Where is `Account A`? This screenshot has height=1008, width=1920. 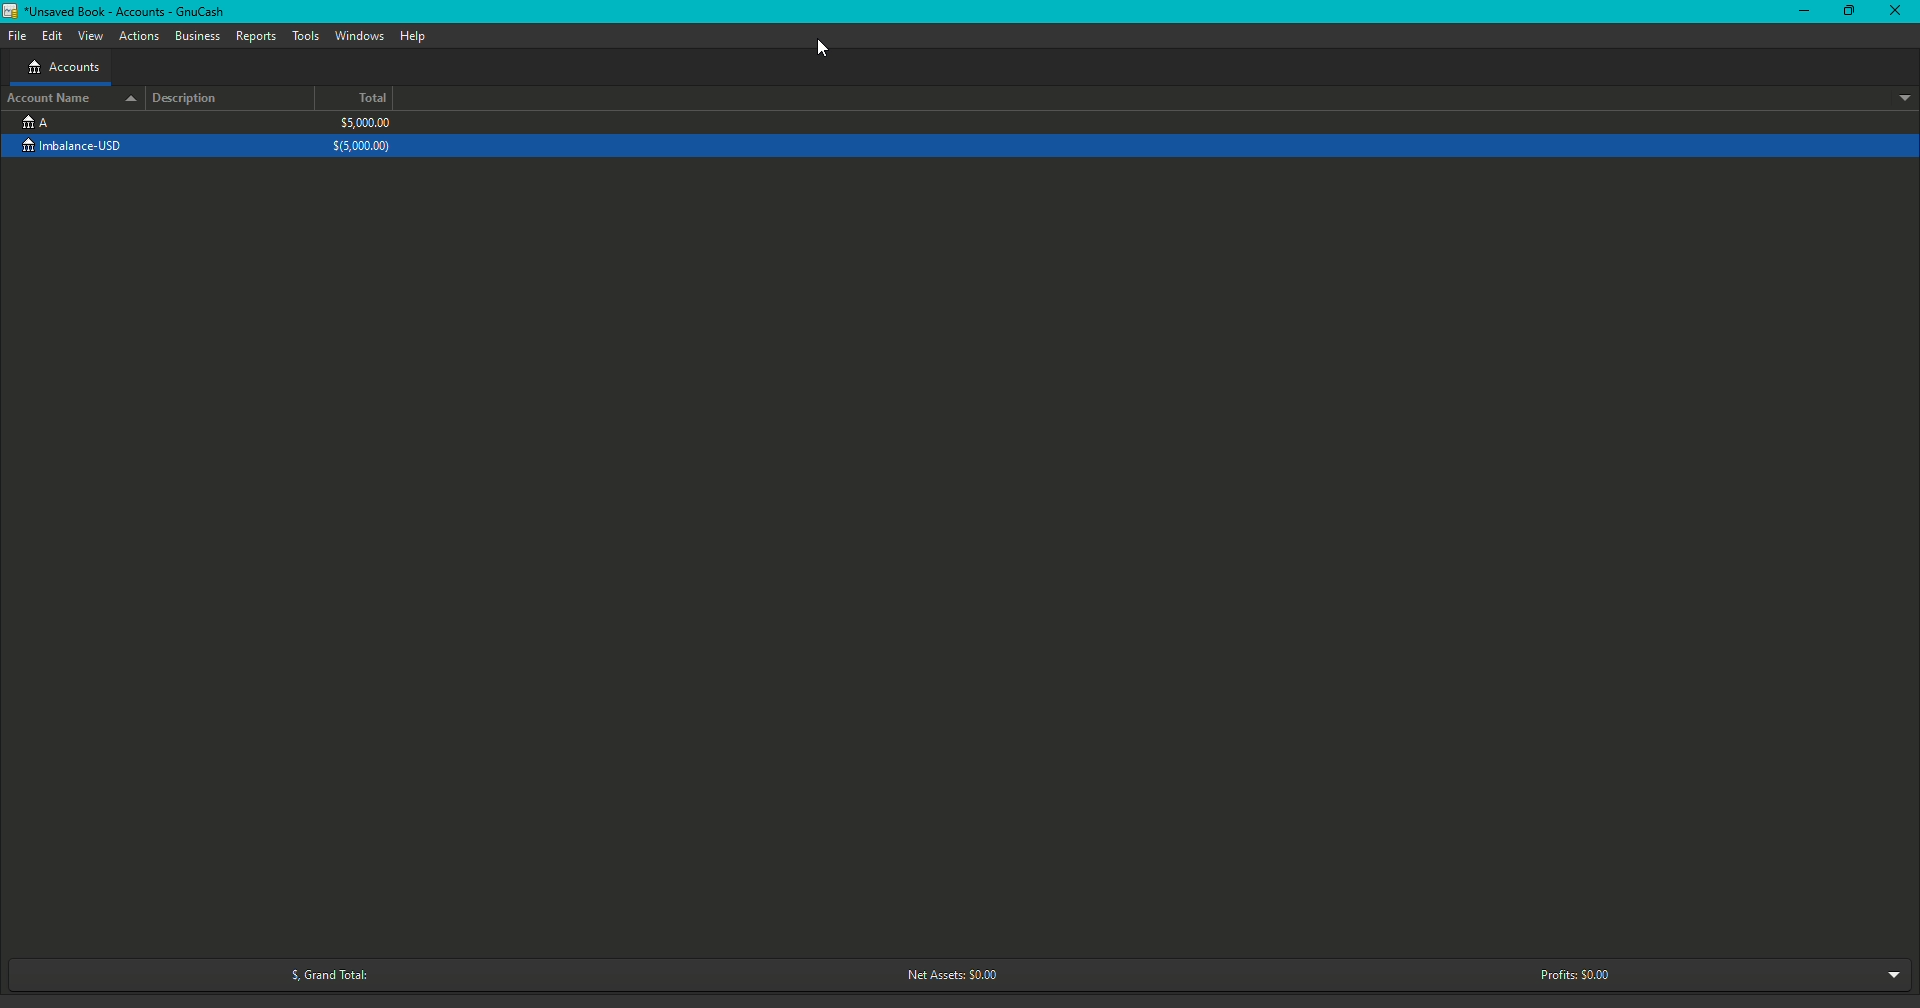
Account A is located at coordinates (35, 121).